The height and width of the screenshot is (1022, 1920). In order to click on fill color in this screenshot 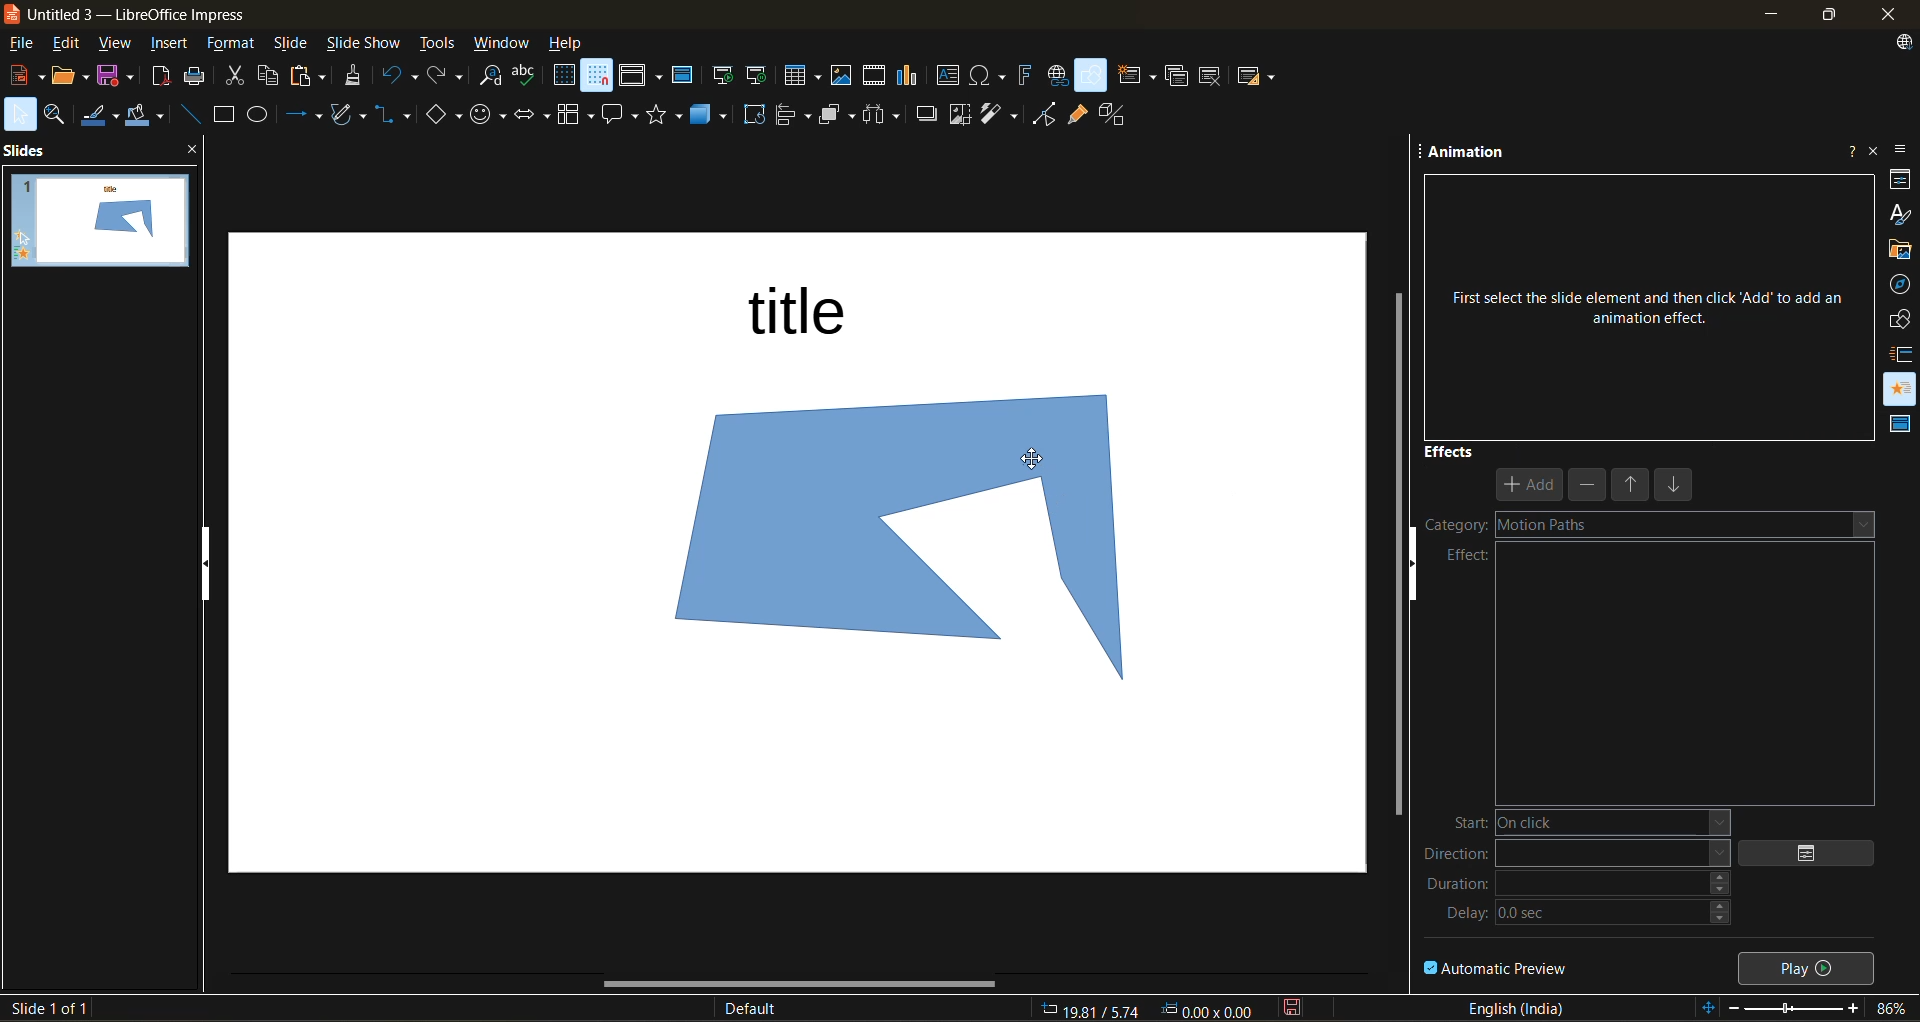, I will do `click(148, 119)`.